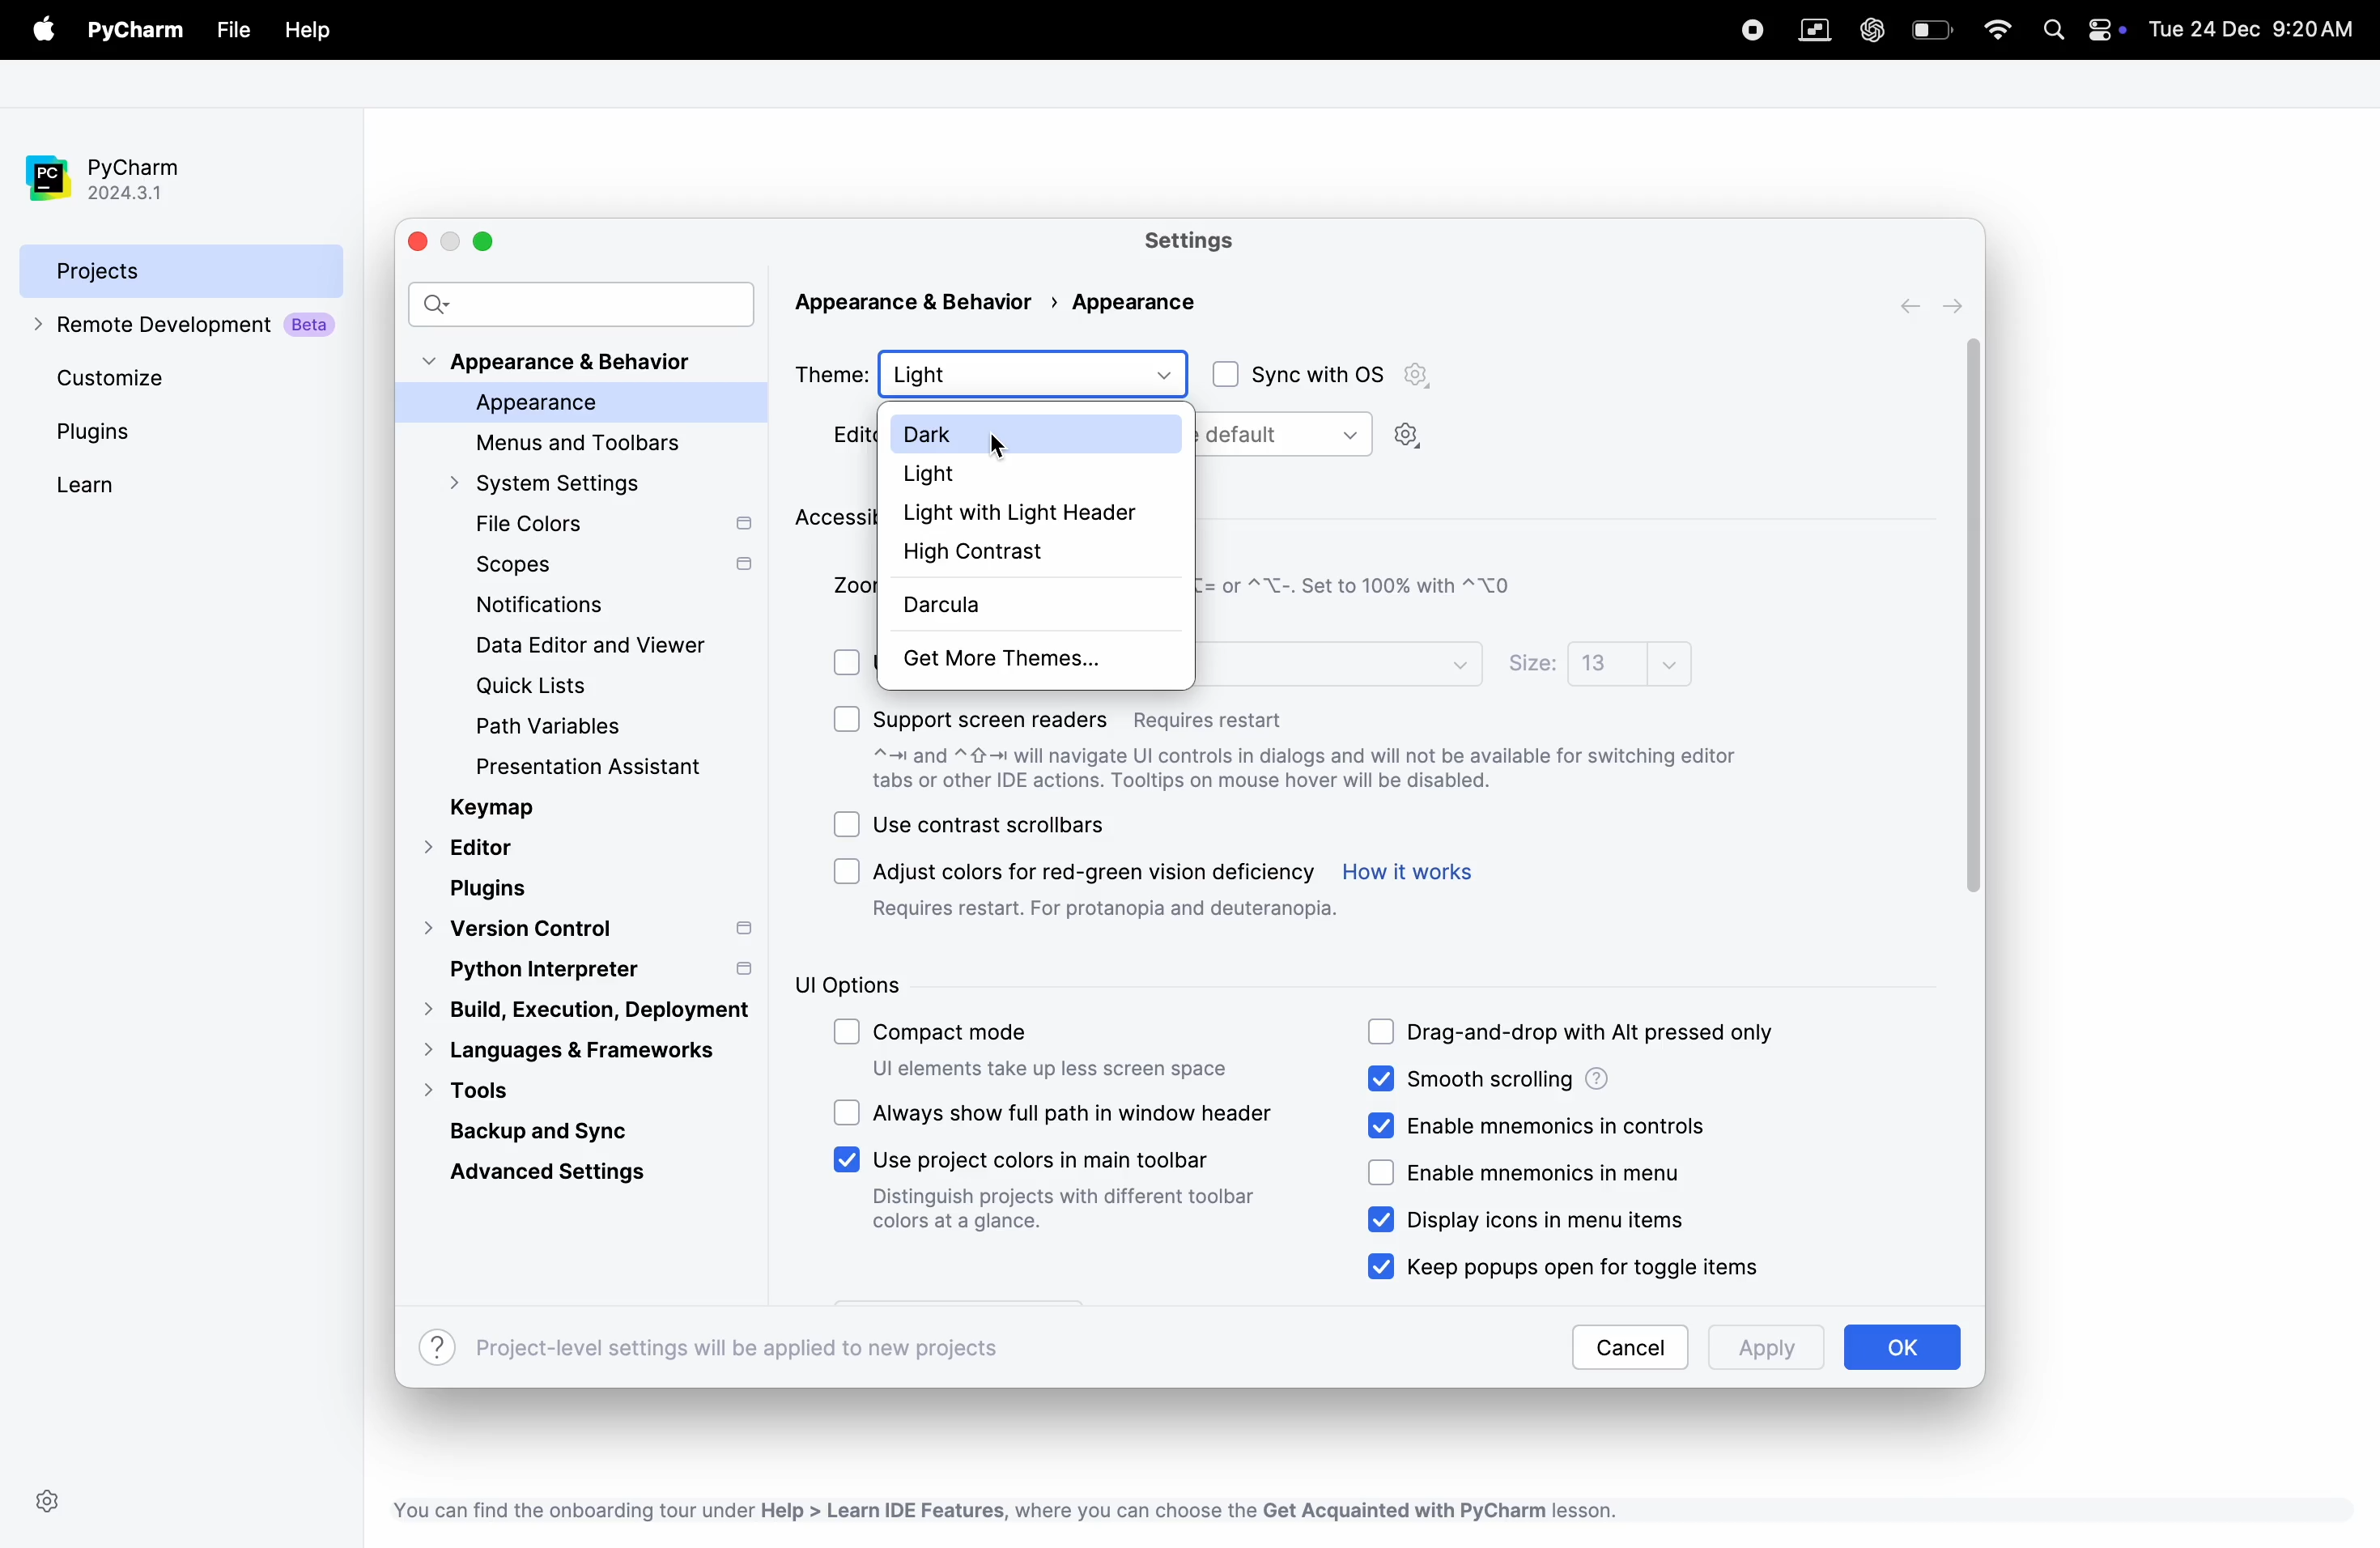 The width and height of the screenshot is (2380, 1548). Describe the element at coordinates (847, 1113) in the screenshot. I see `check box` at that location.